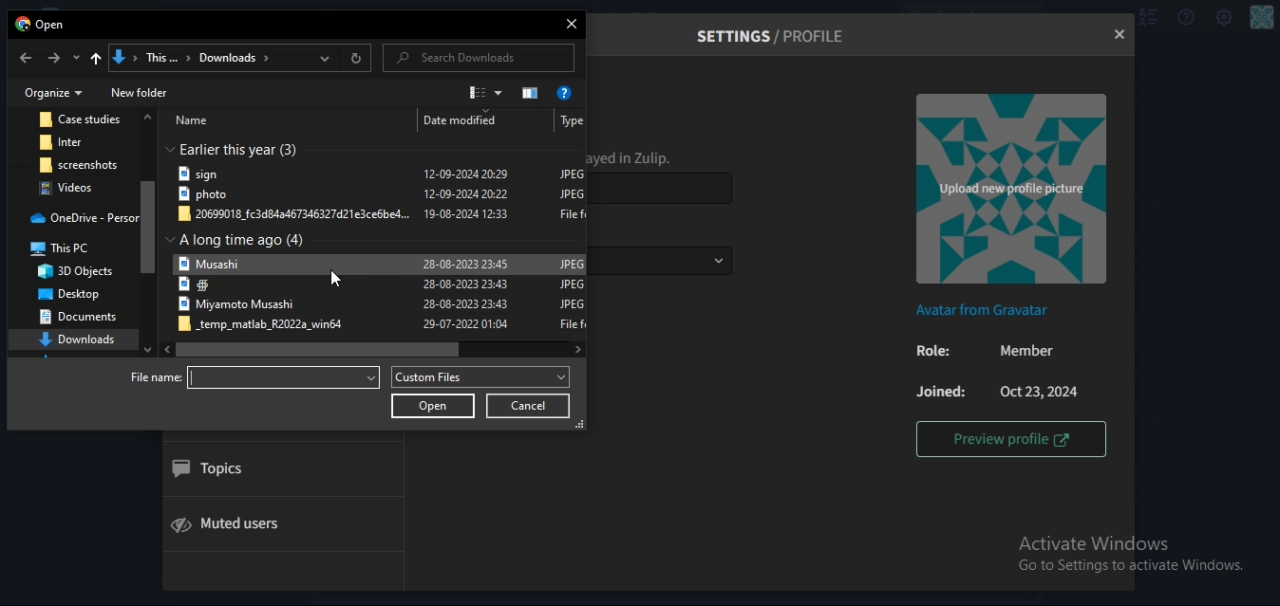  Describe the element at coordinates (74, 188) in the screenshot. I see `file` at that location.